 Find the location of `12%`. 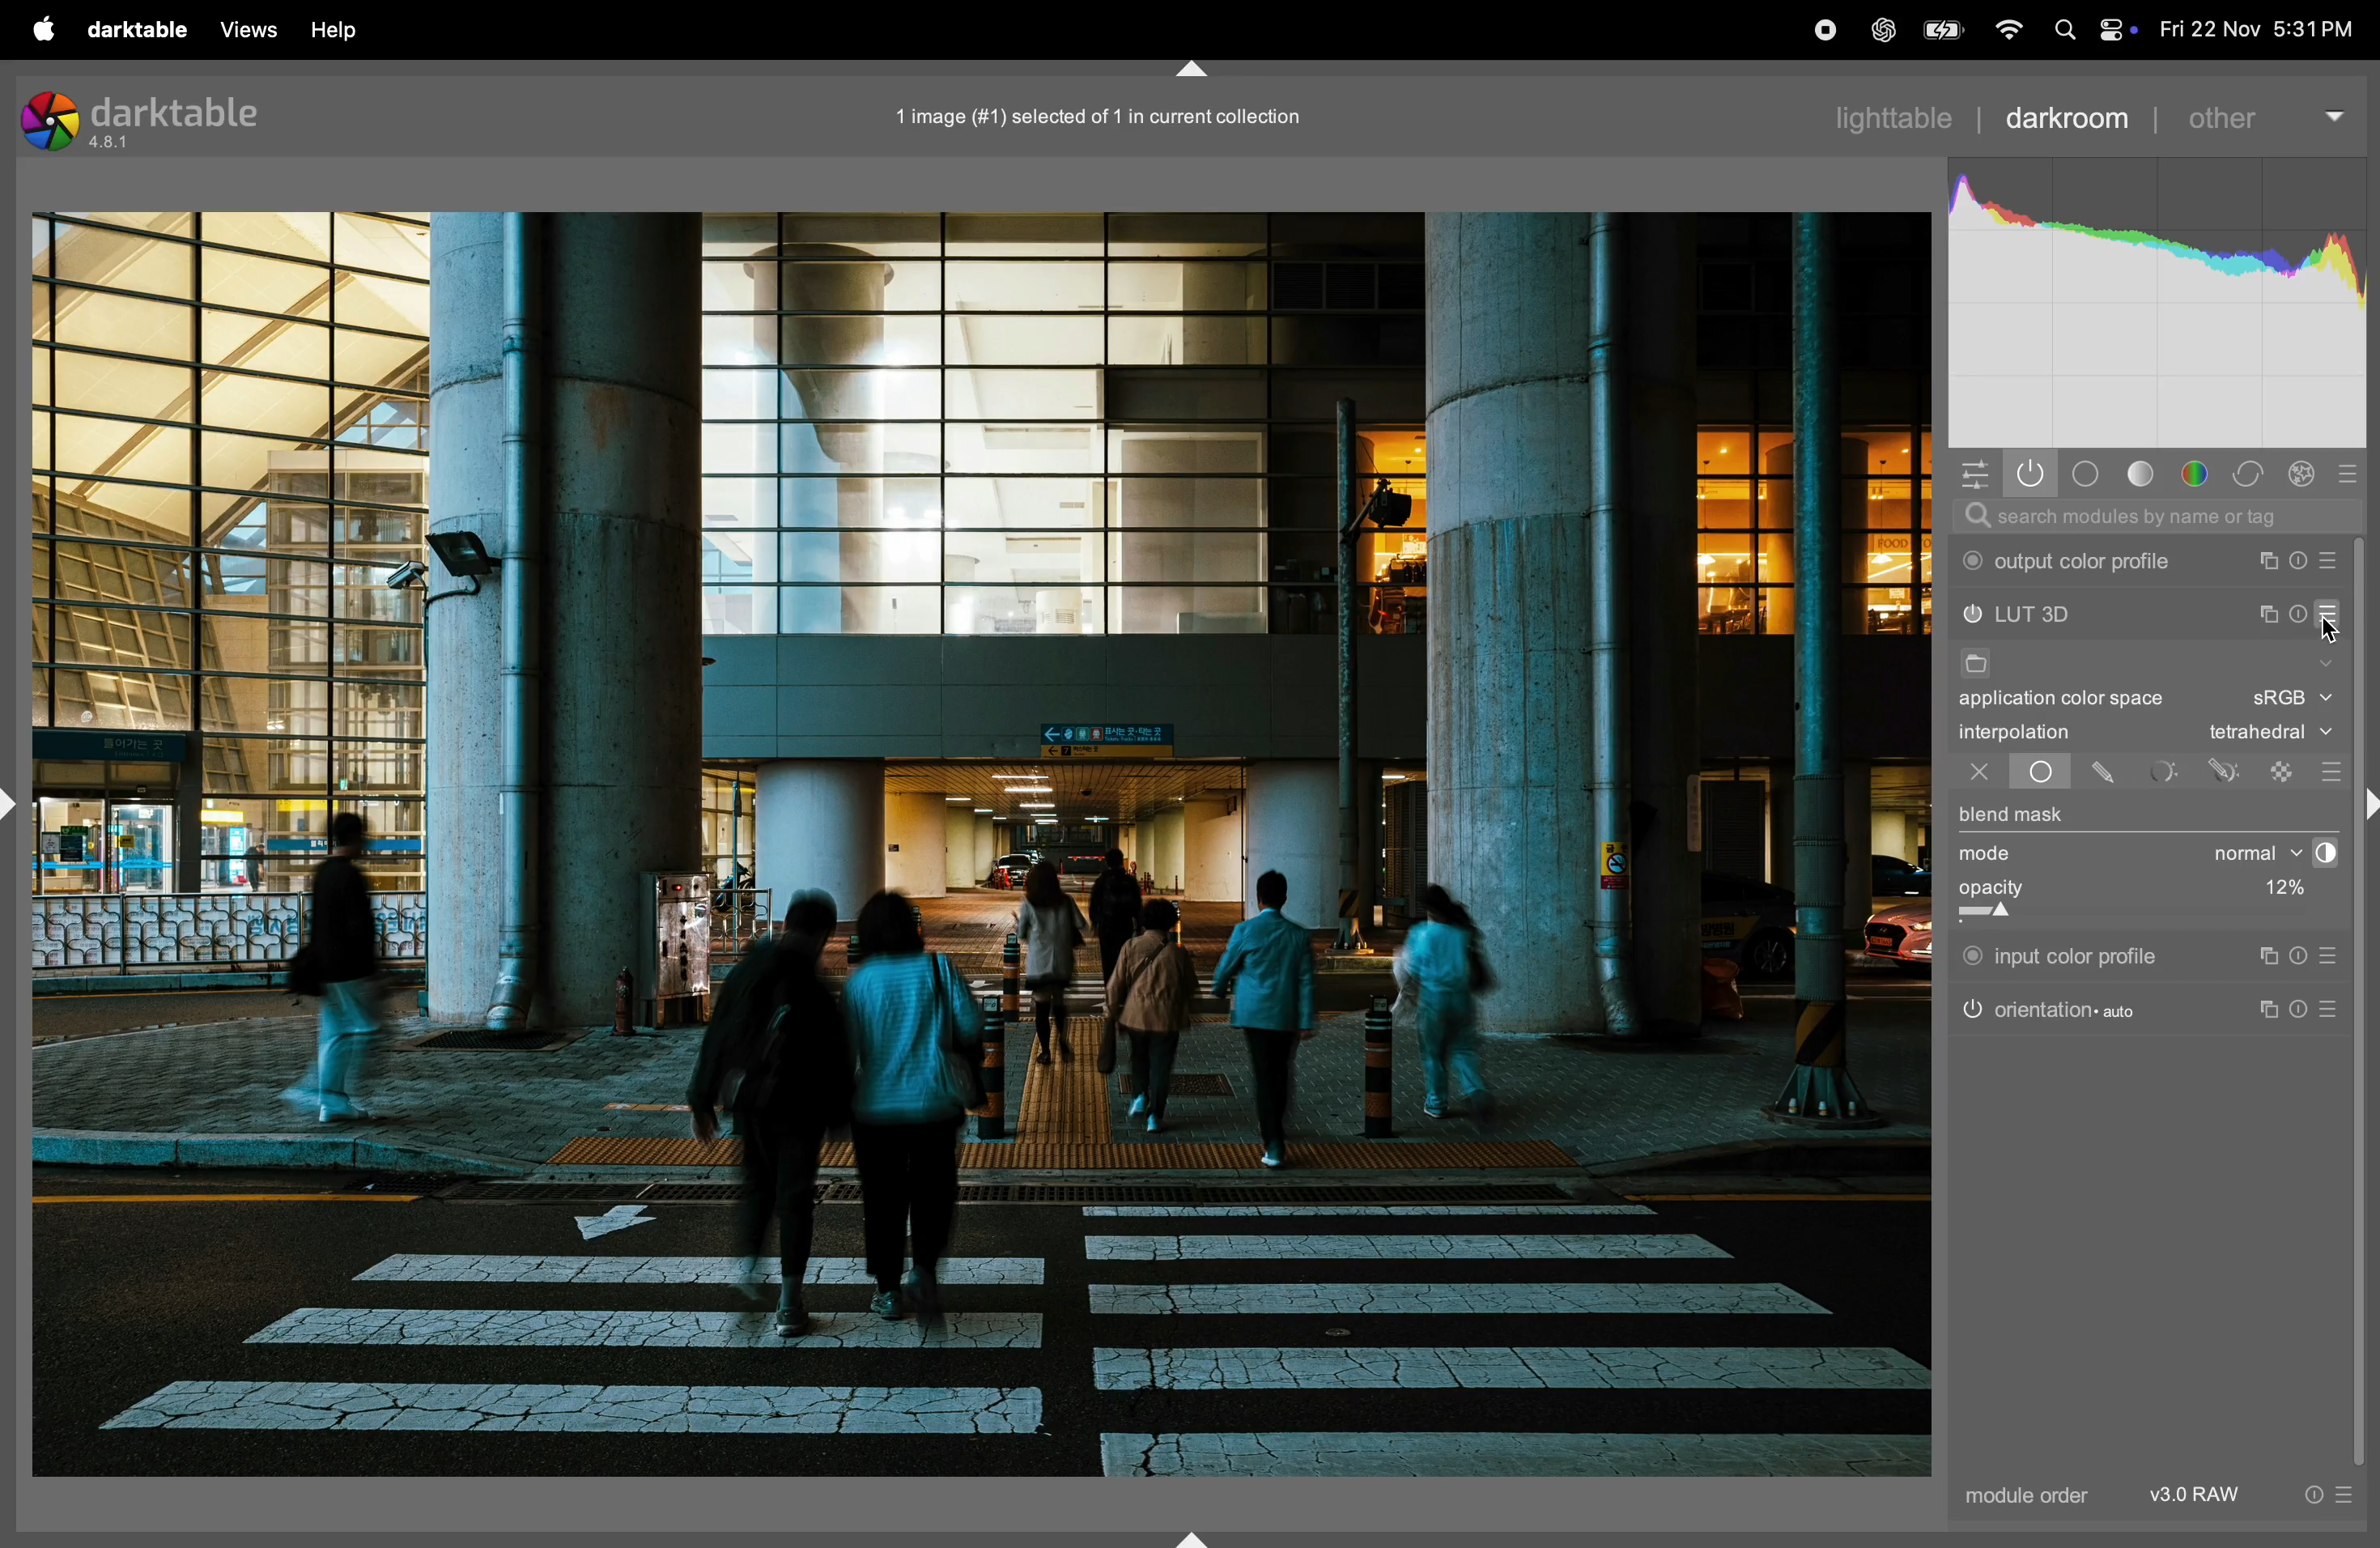

12% is located at coordinates (2279, 891).